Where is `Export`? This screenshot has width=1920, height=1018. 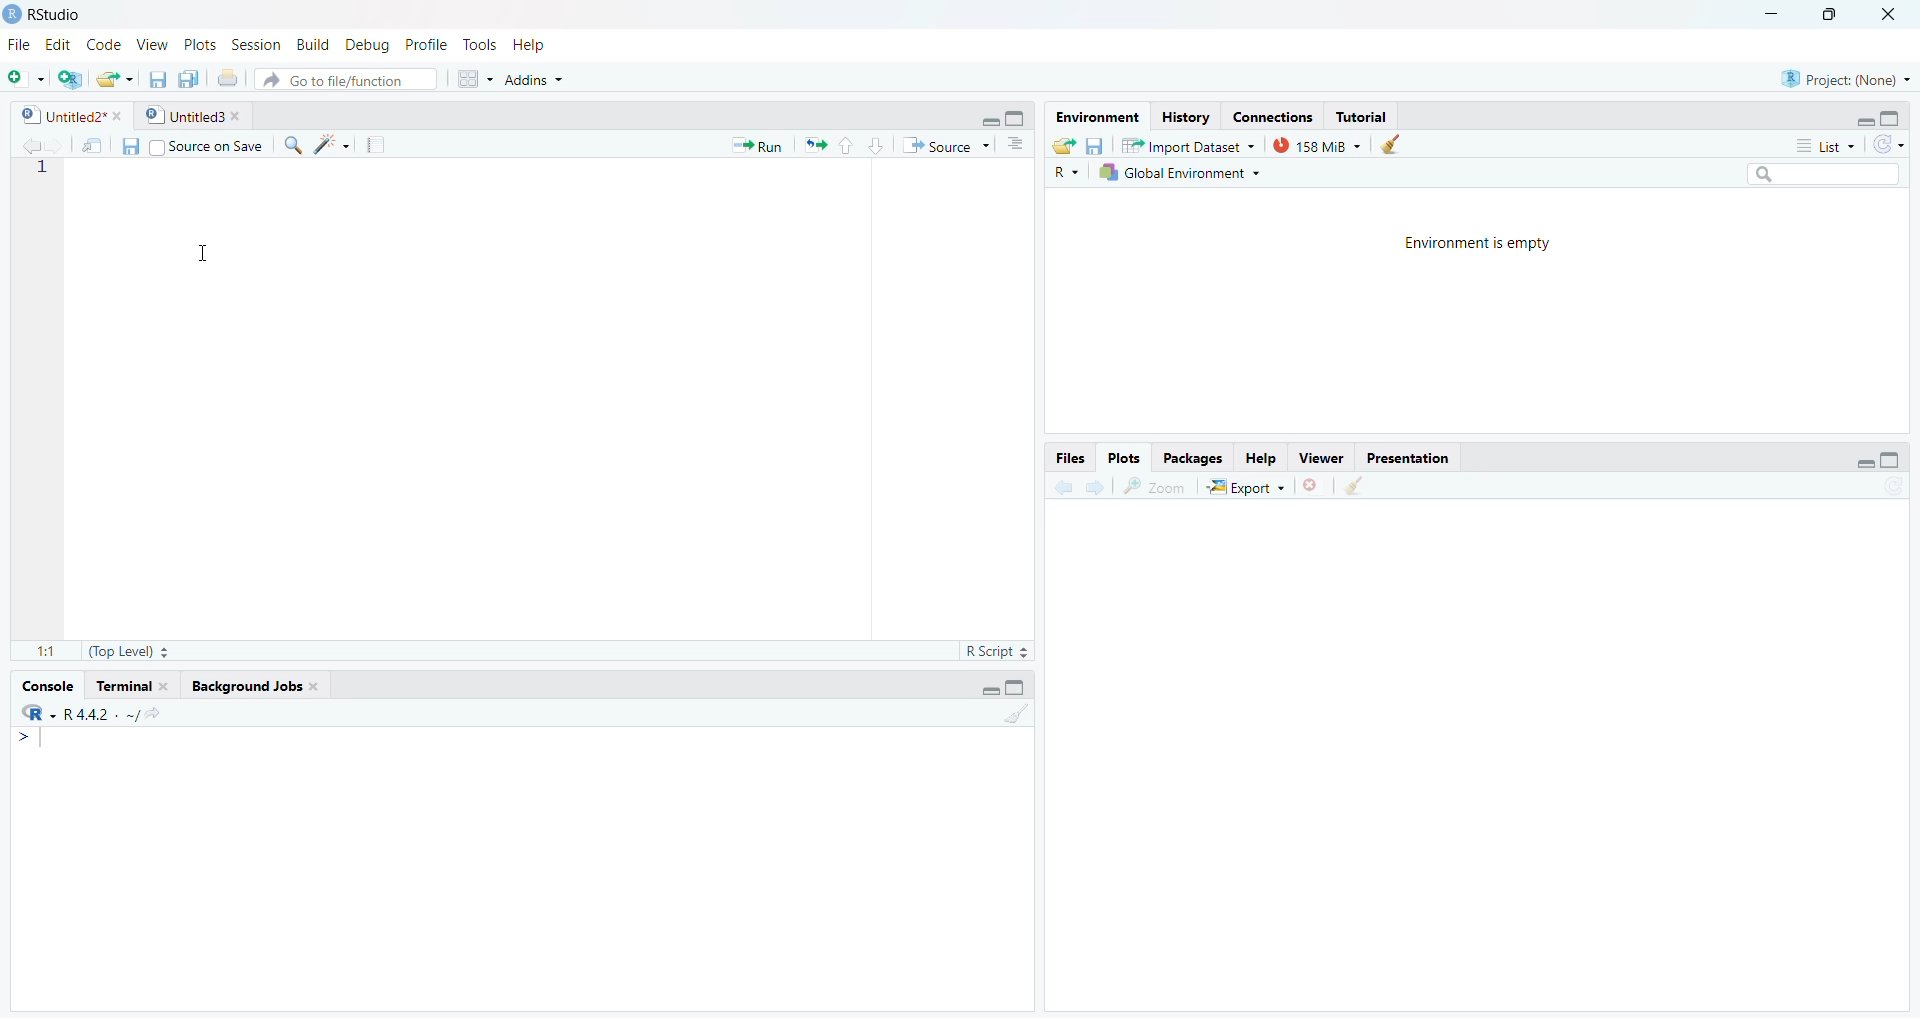
Export is located at coordinates (1243, 488).